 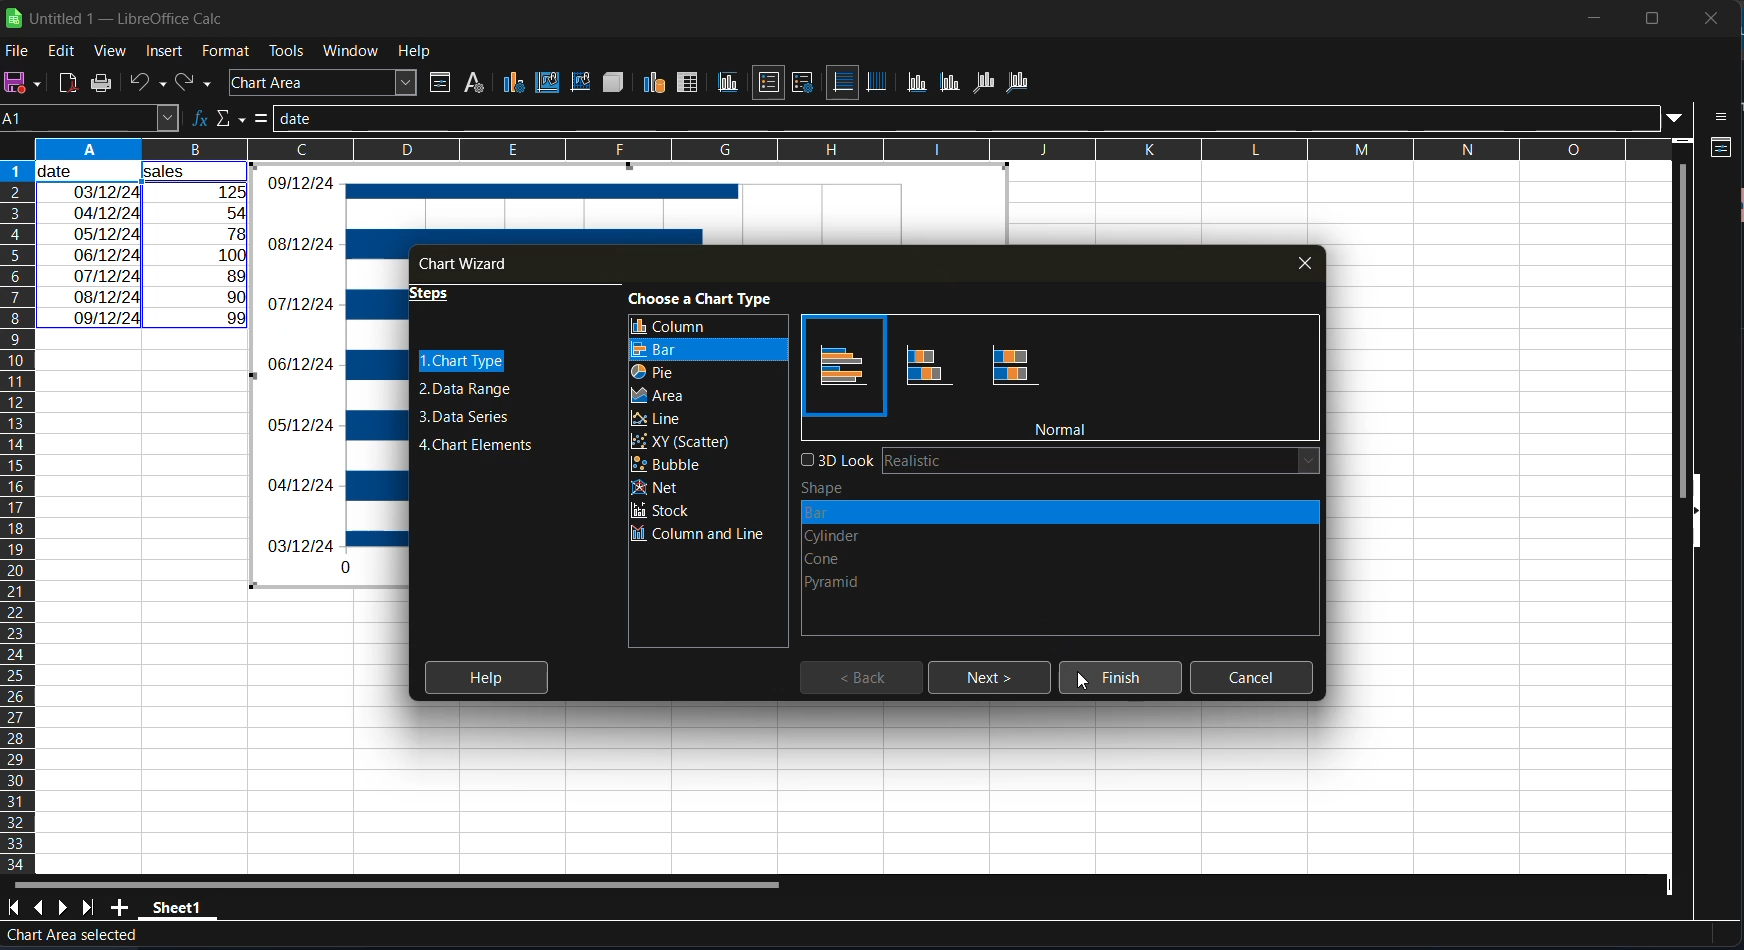 I want to click on cancel, so click(x=1256, y=676).